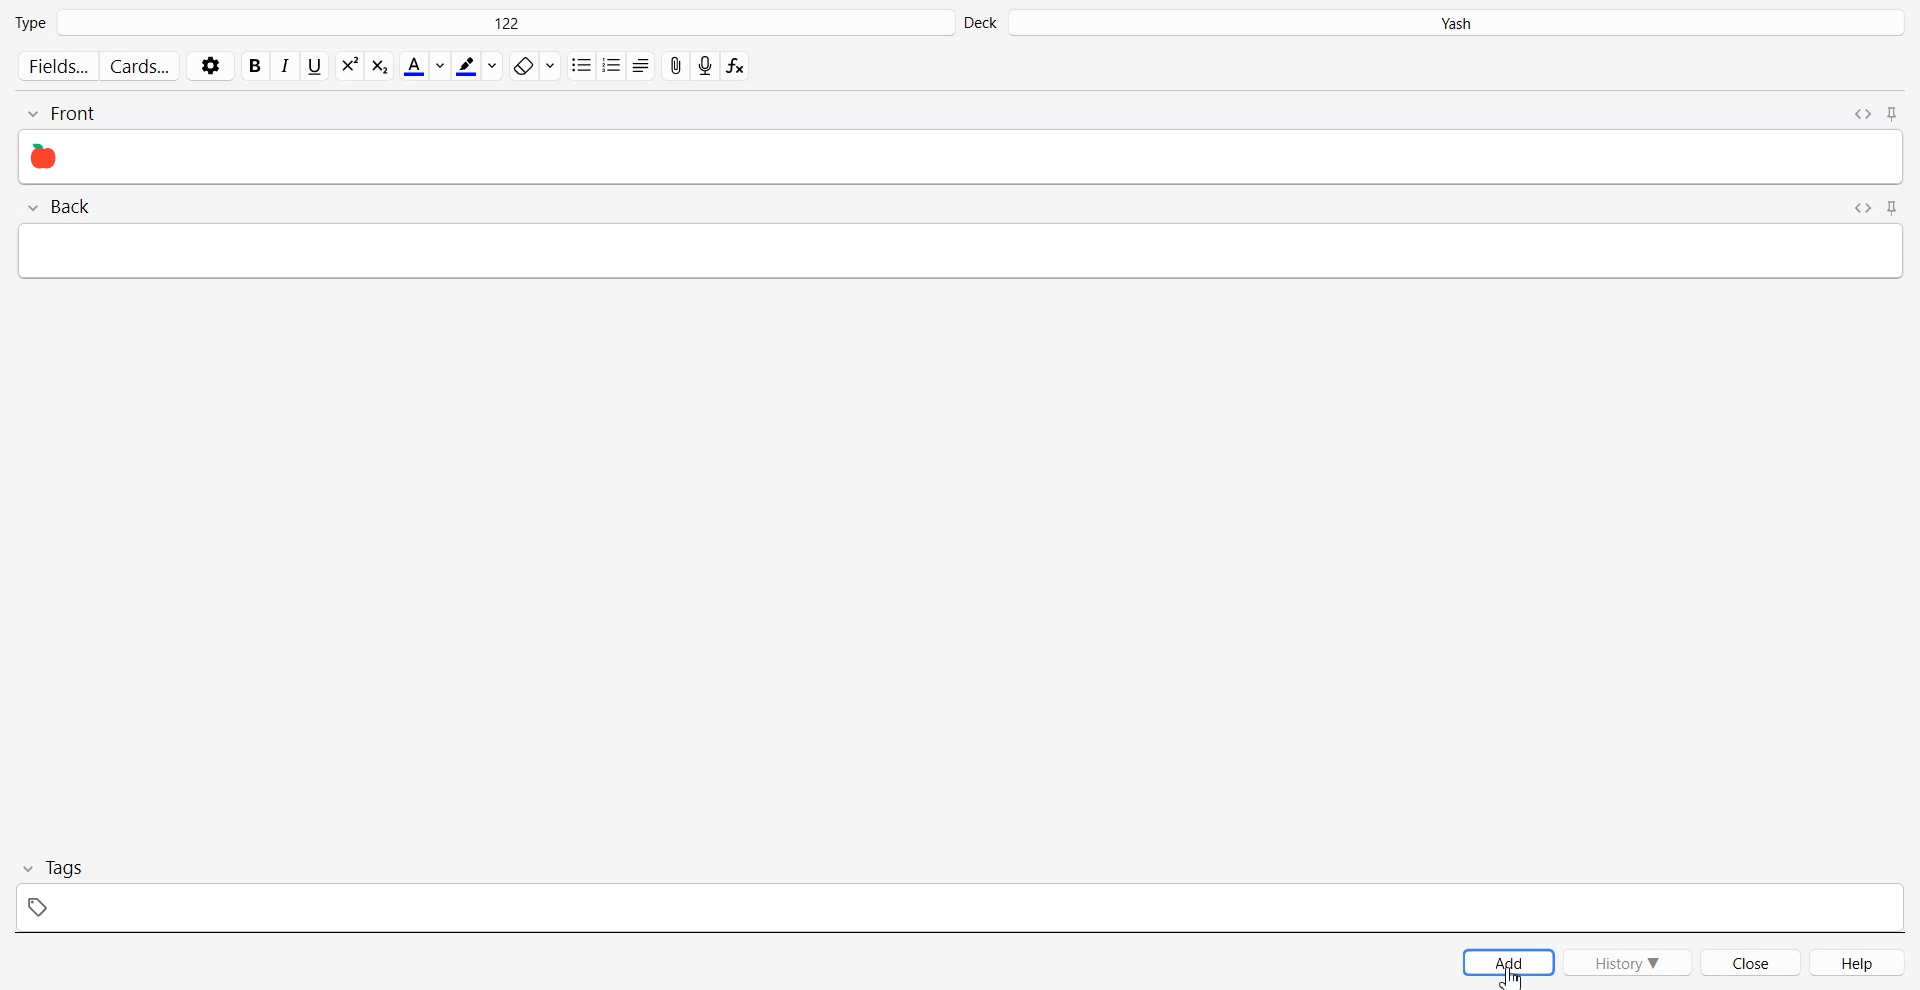 Image resolution: width=1920 pixels, height=990 pixels. Describe the element at coordinates (56, 66) in the screenshot. I see `Fields` at that location.